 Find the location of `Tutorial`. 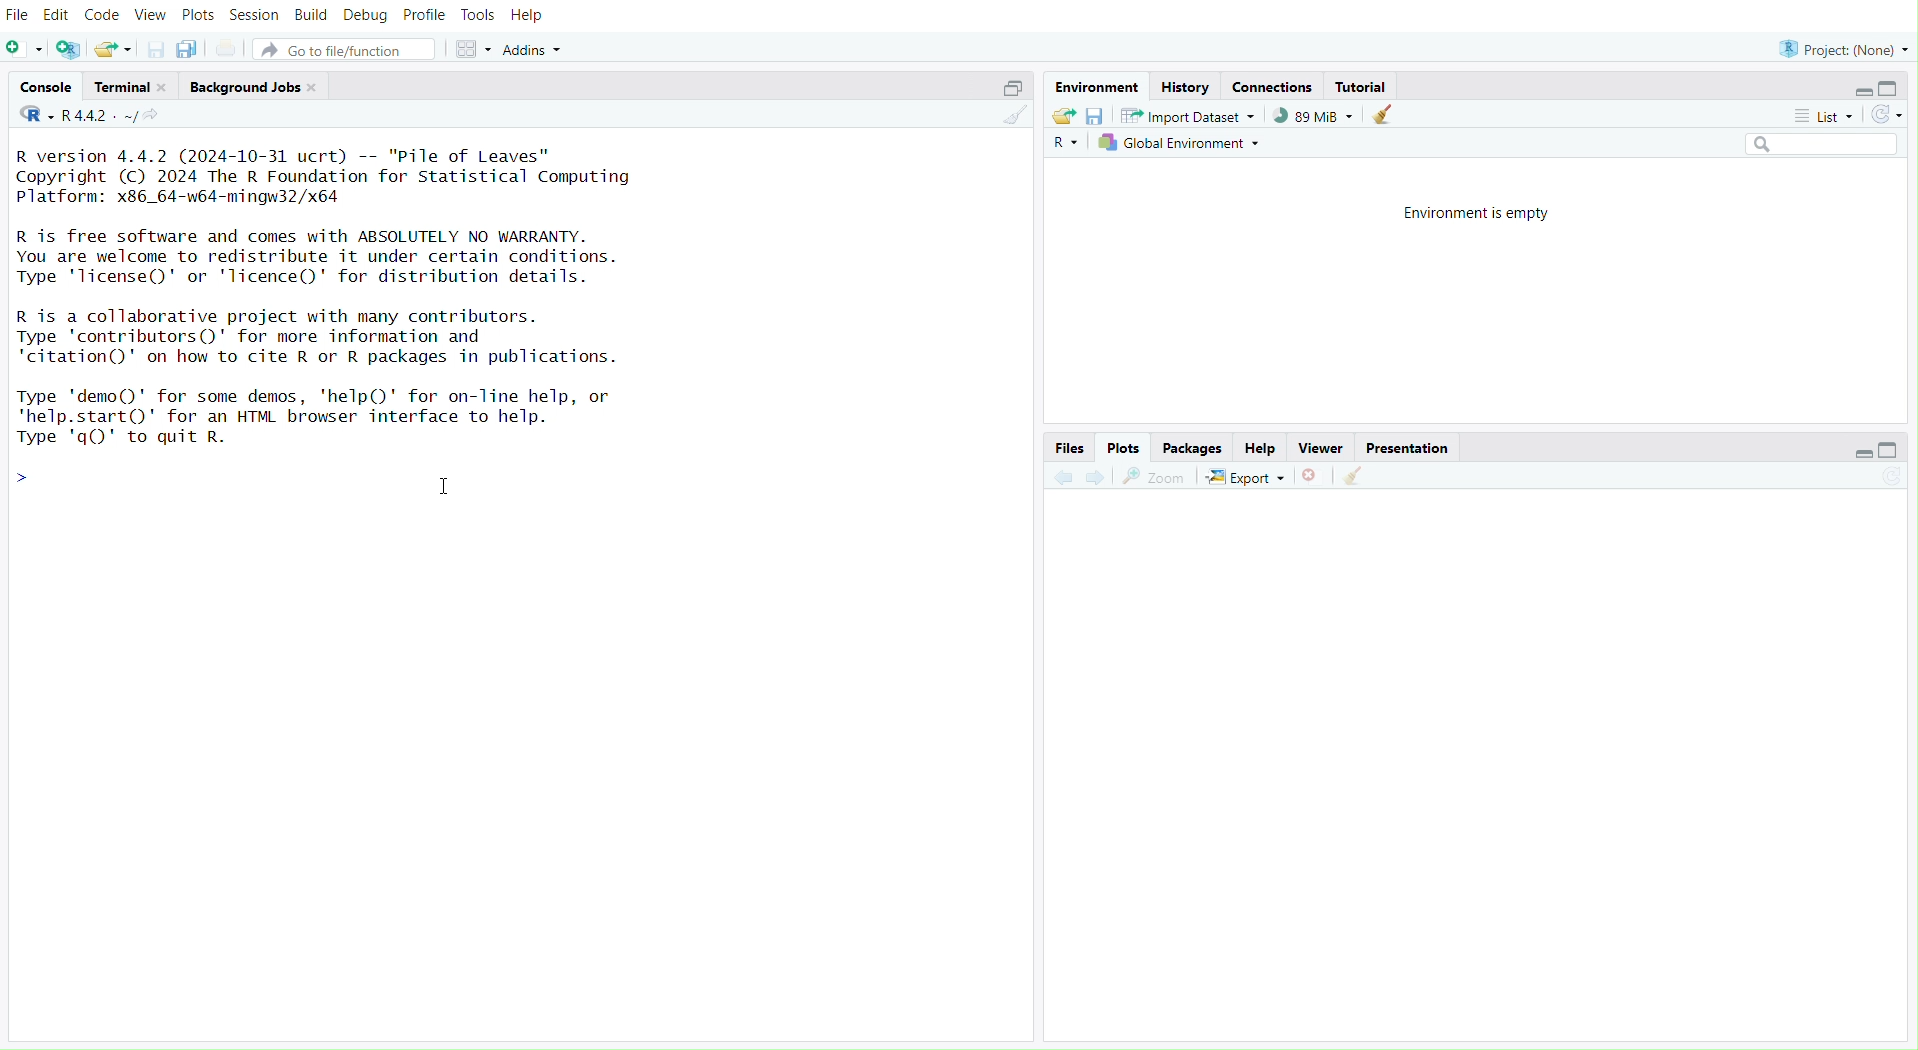

Tutorial is located at coordinates (1364, 86).